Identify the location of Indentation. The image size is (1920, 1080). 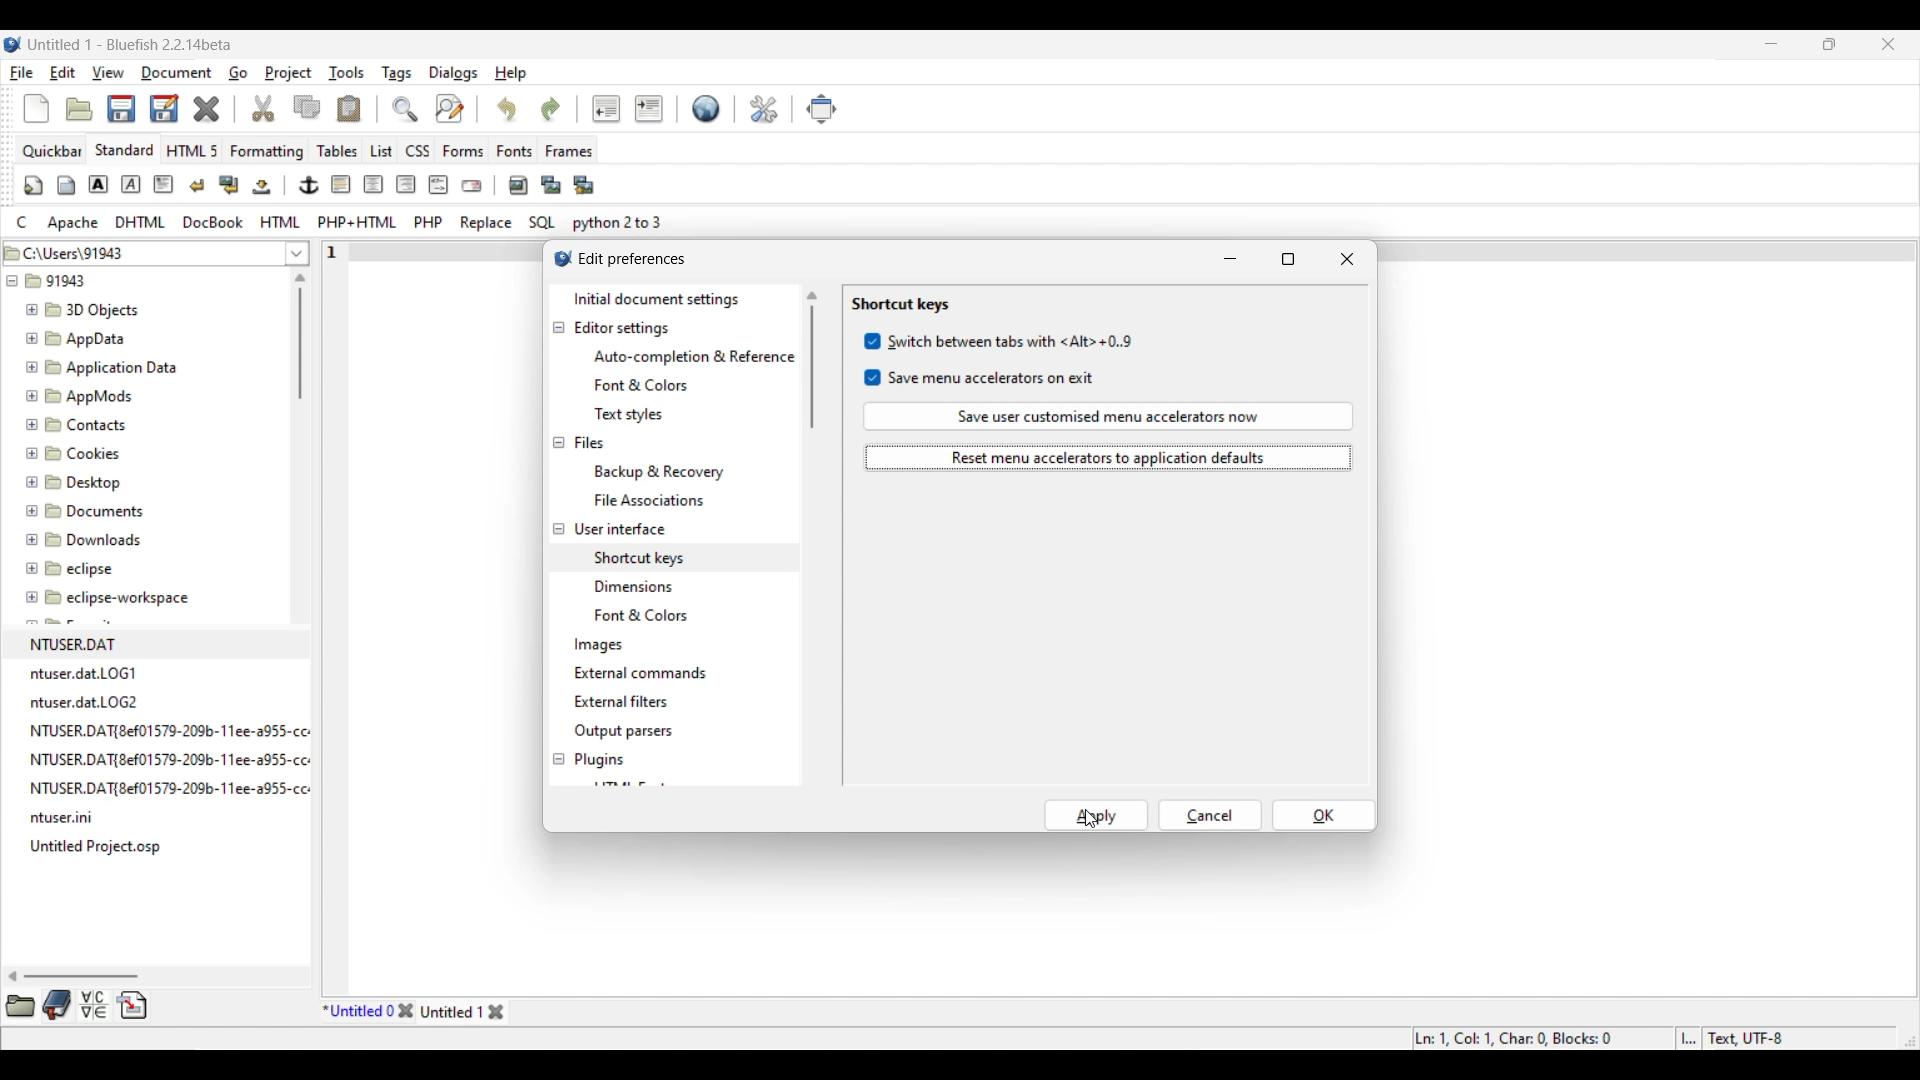
(627, 108).